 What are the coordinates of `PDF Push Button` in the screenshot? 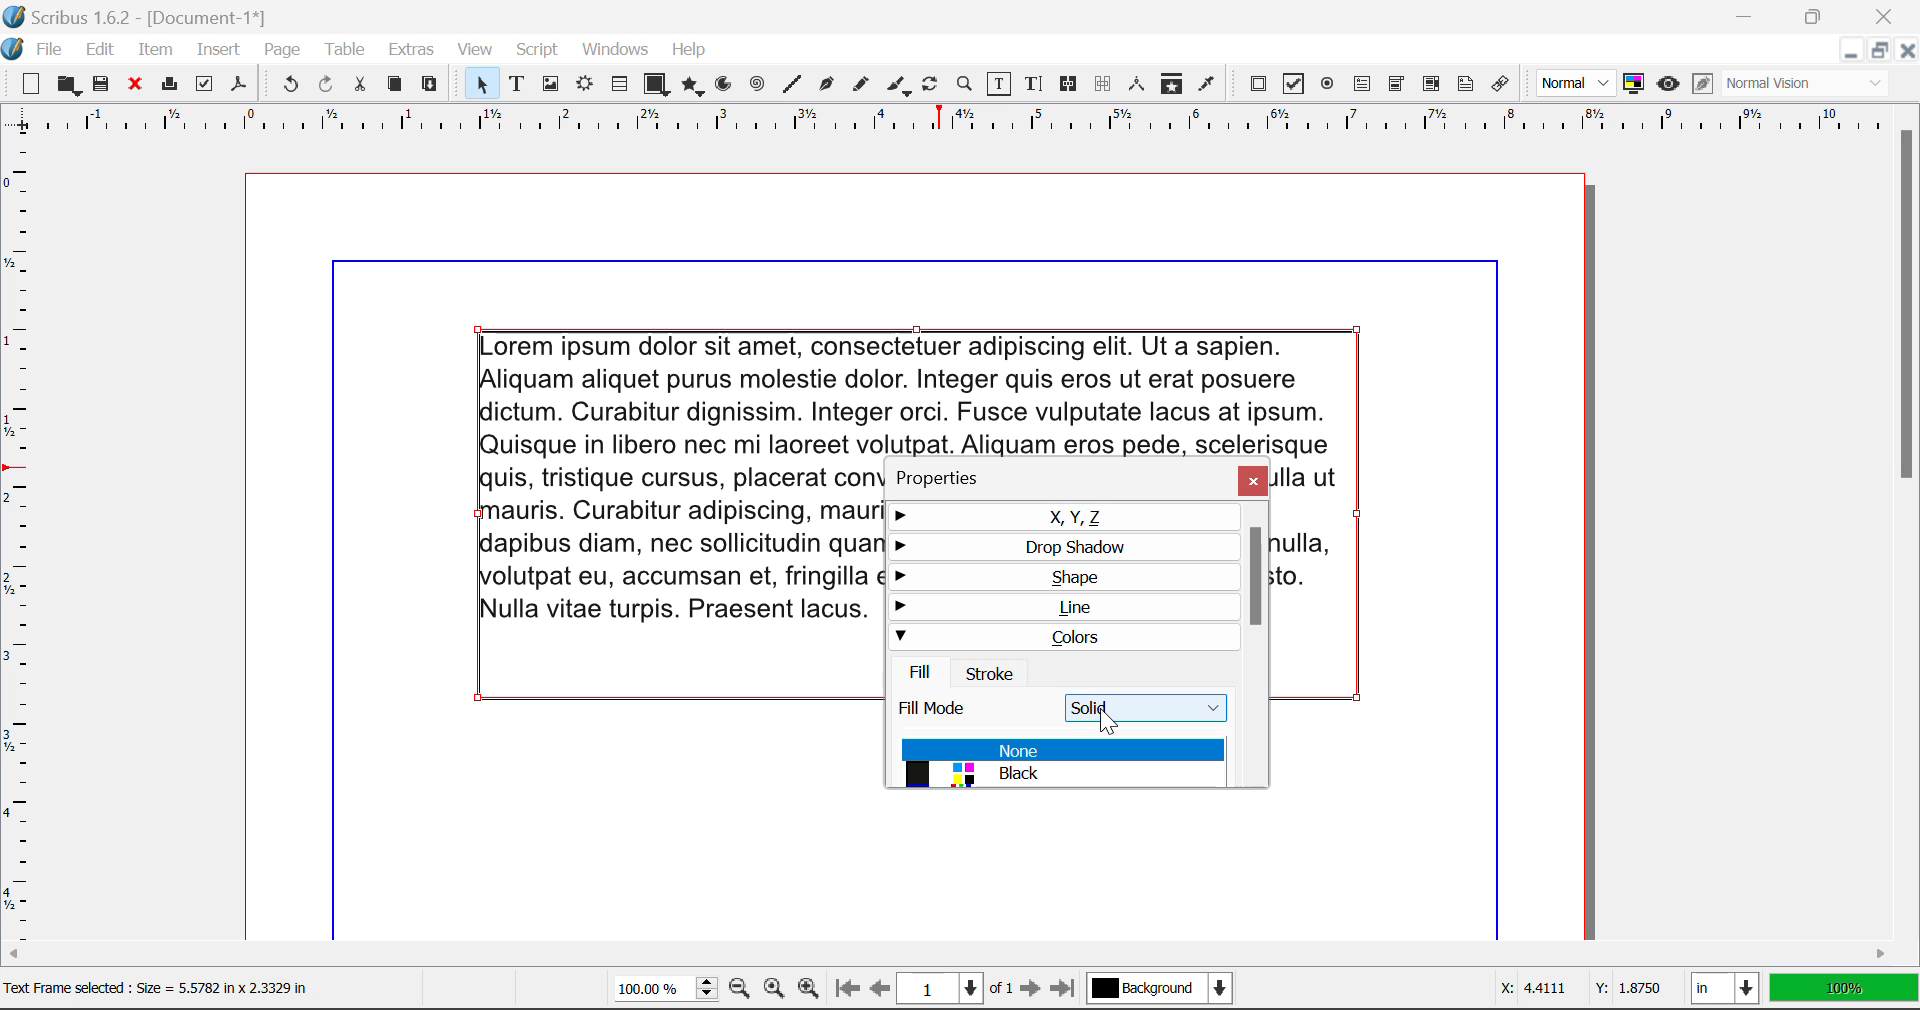 It's located at (1258, 83).